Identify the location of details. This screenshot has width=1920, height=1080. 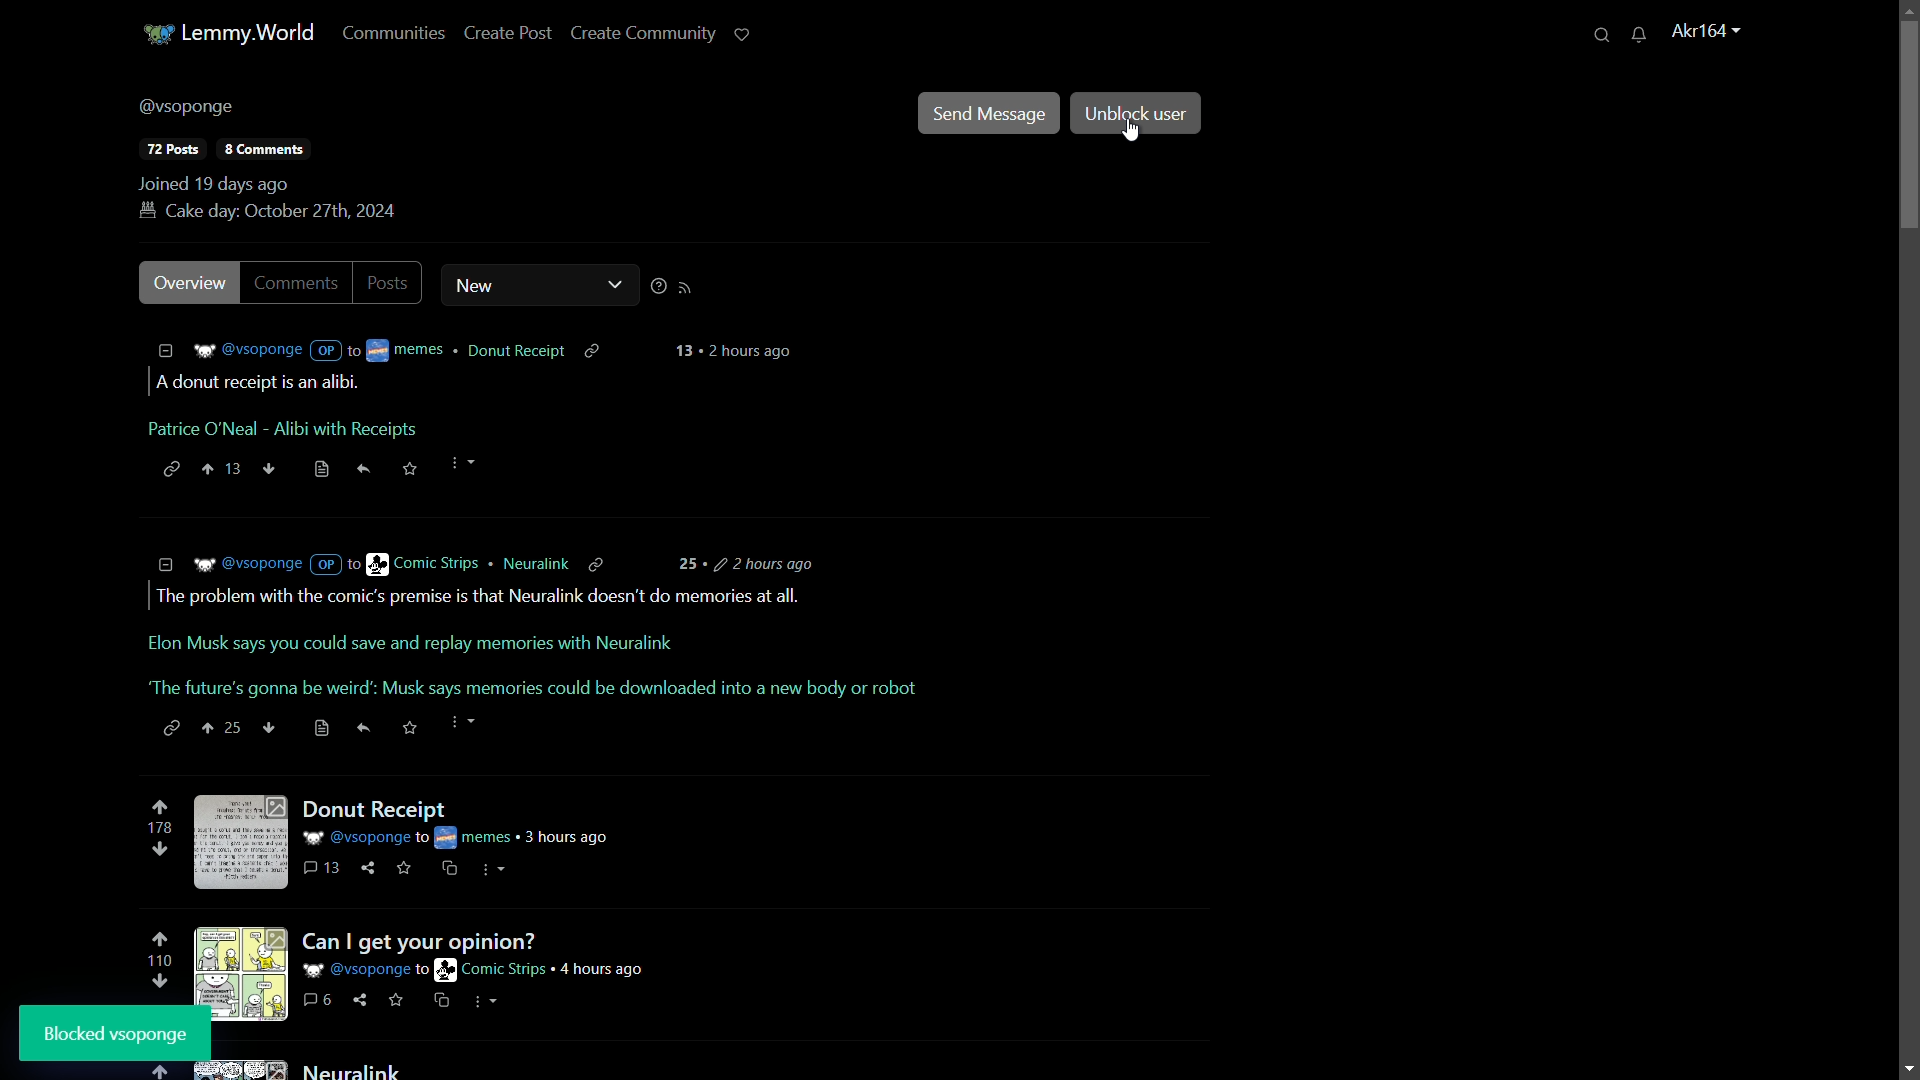
(360, 349).